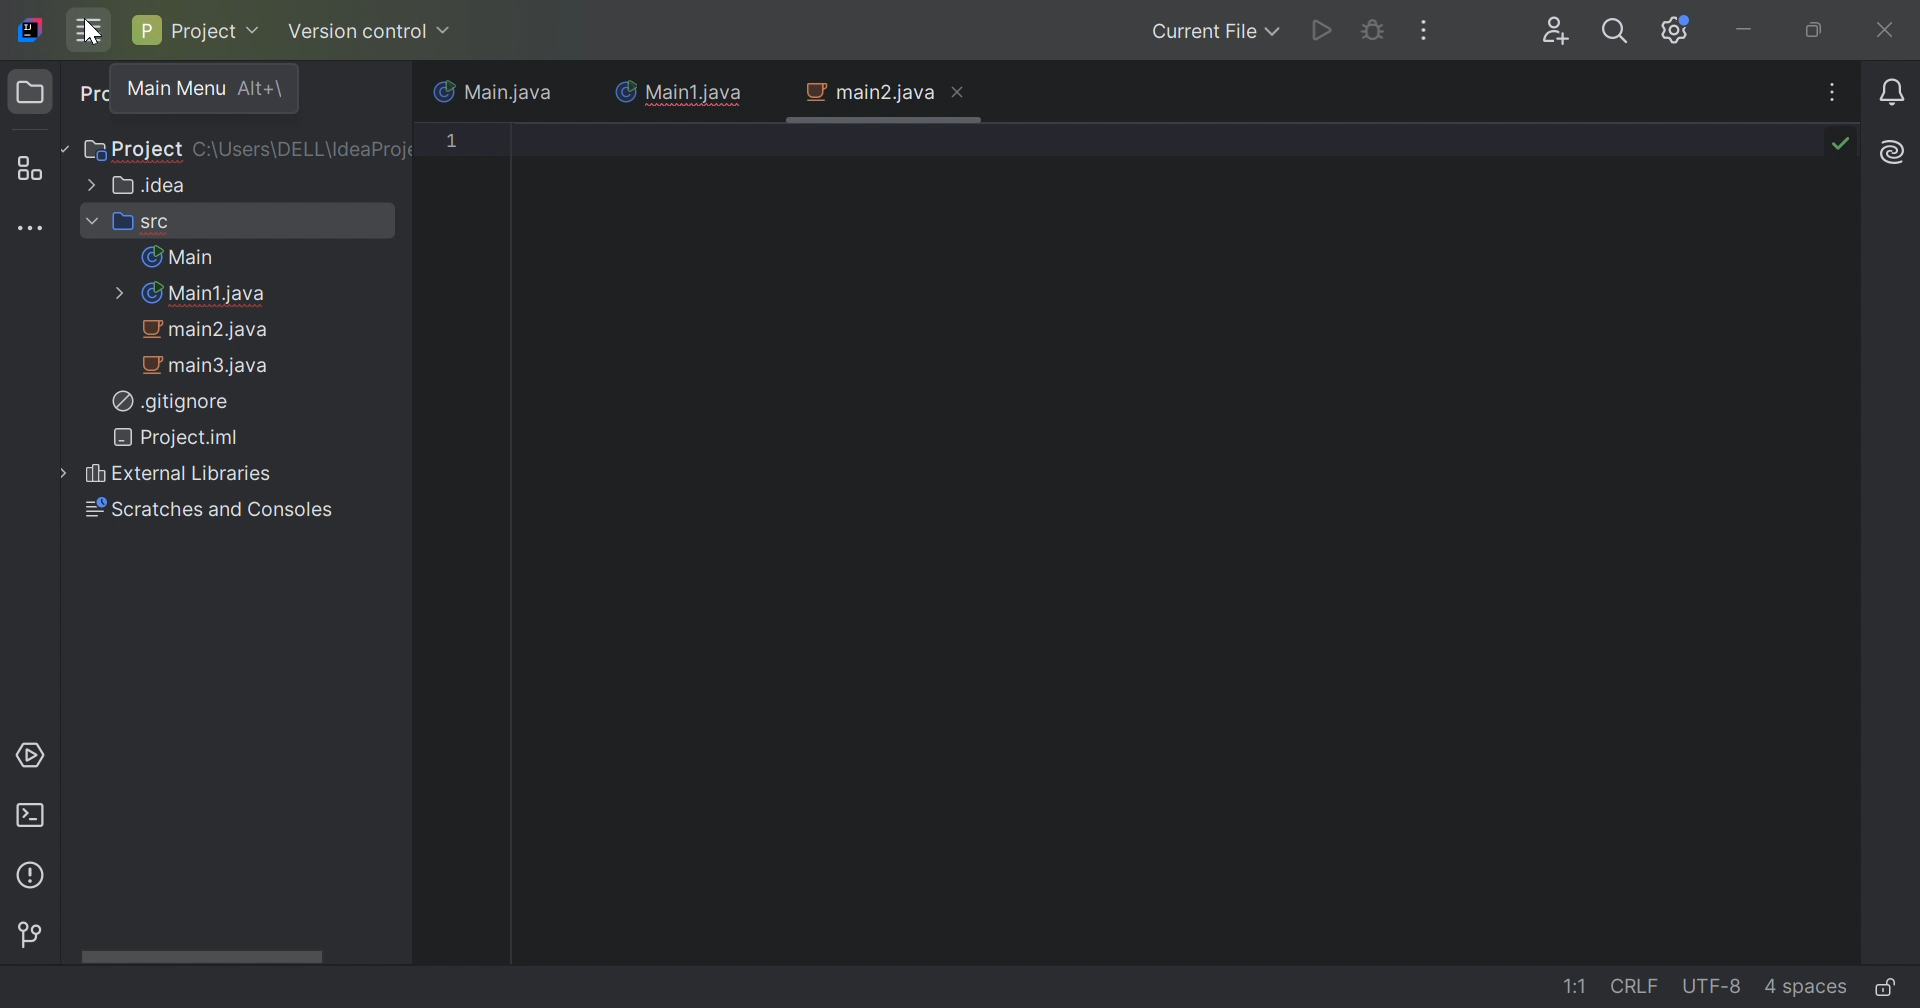 Image resolution: width=1920 pixels, height=1008 pixels. I want to click on Main1.java, so click(677, 92).